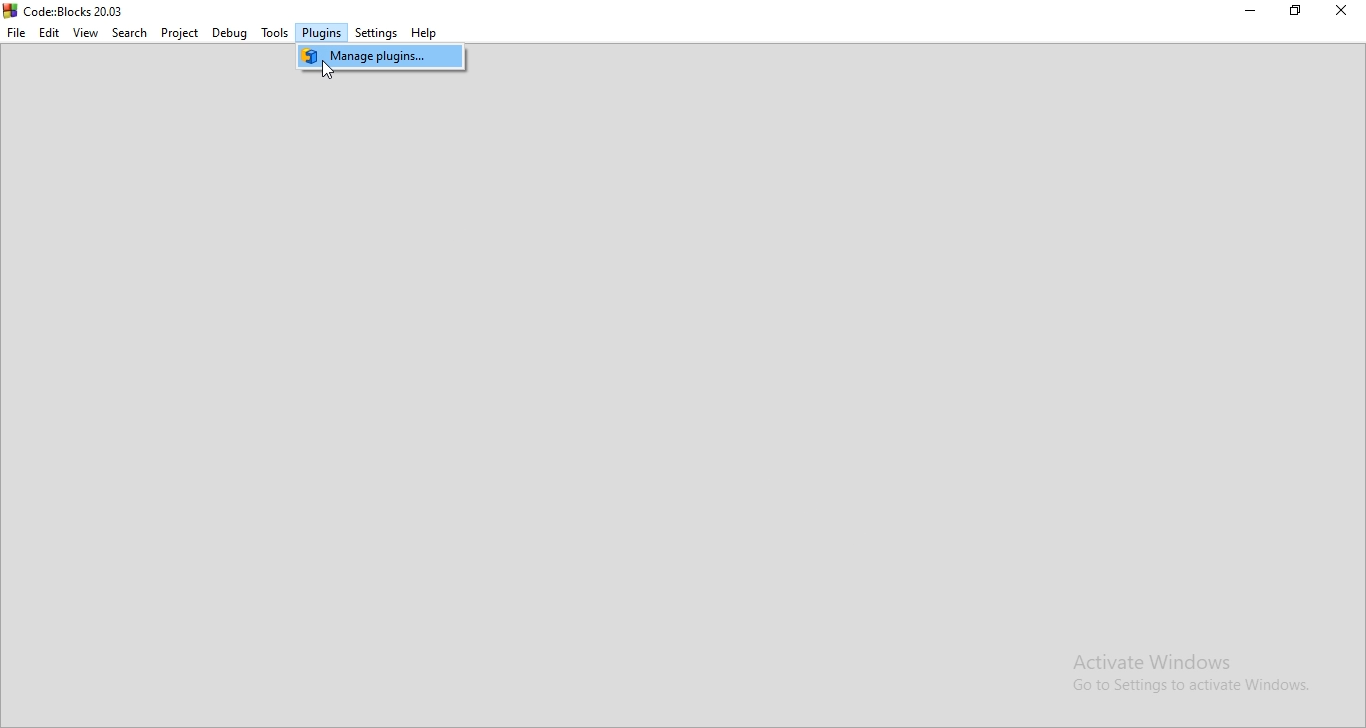  What do you see at coordinates (425, 34) in the screenshot?
I see `Help` at bounding box center [425, 34].